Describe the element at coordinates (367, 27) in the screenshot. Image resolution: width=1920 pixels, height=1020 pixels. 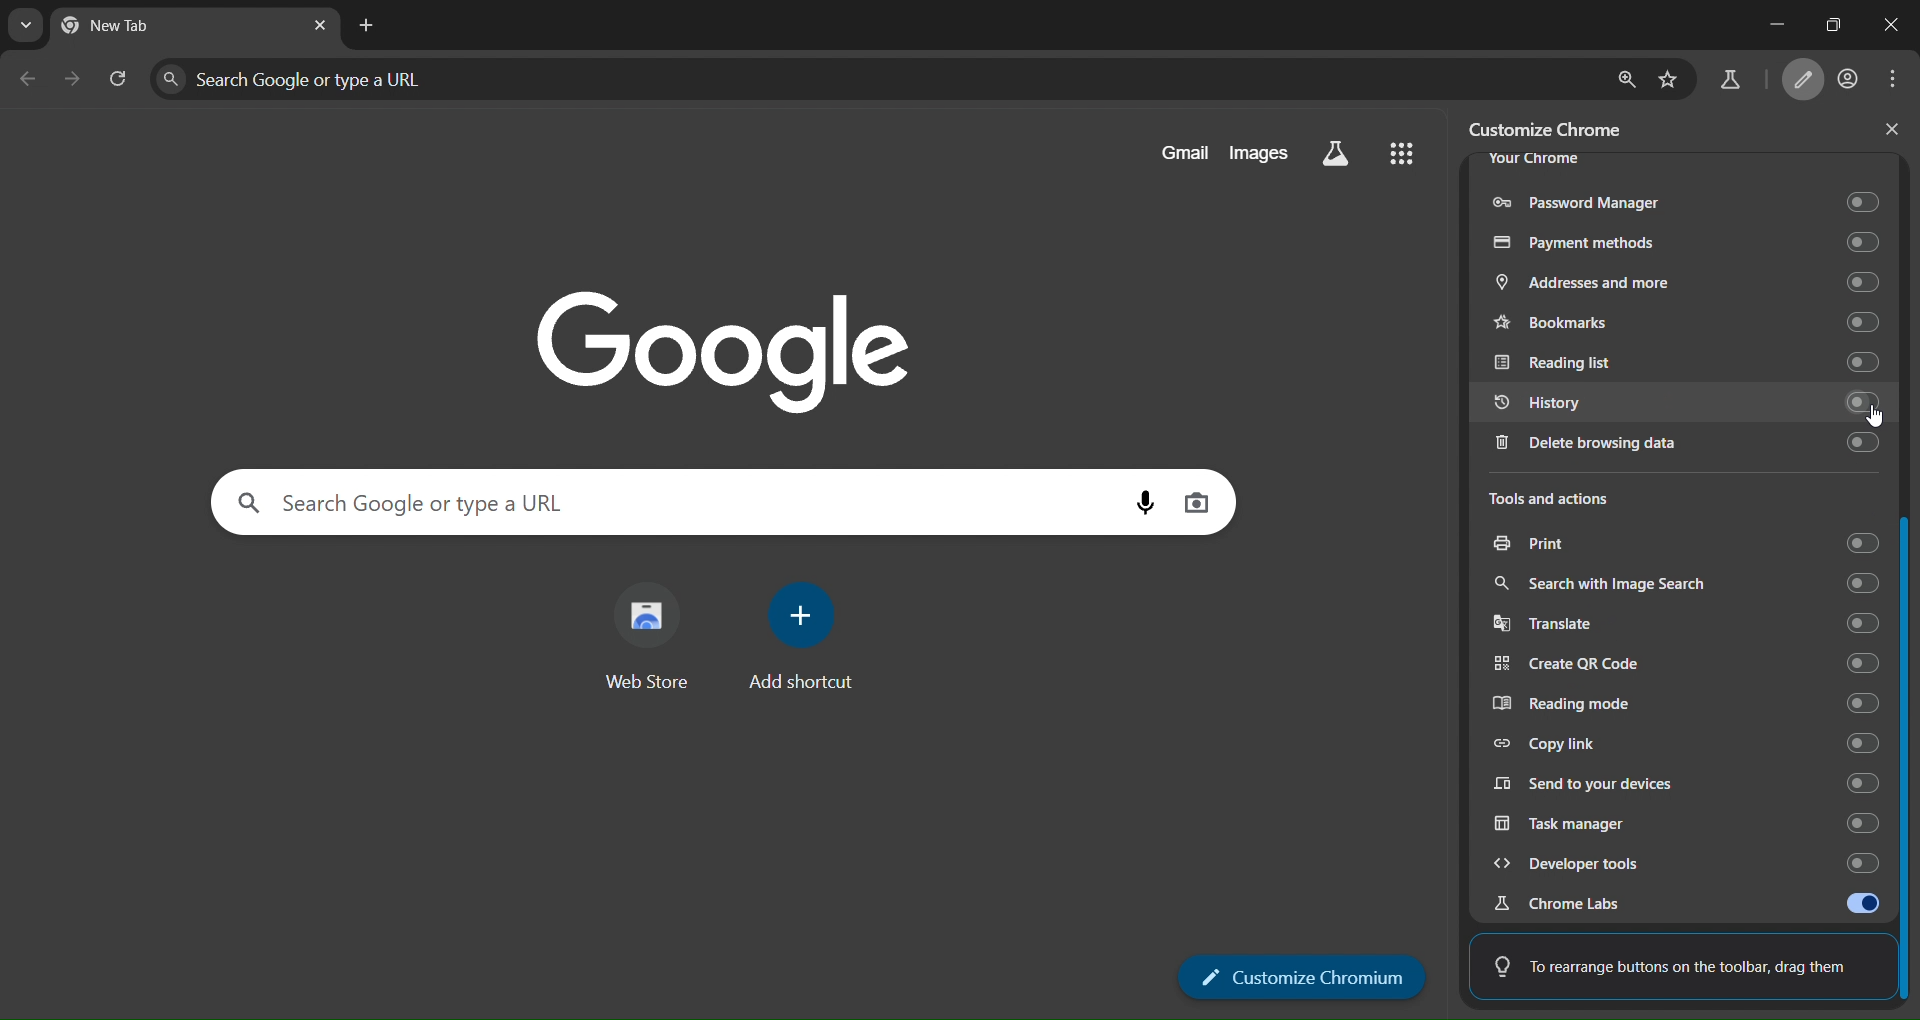
I see `new tab` at that location.